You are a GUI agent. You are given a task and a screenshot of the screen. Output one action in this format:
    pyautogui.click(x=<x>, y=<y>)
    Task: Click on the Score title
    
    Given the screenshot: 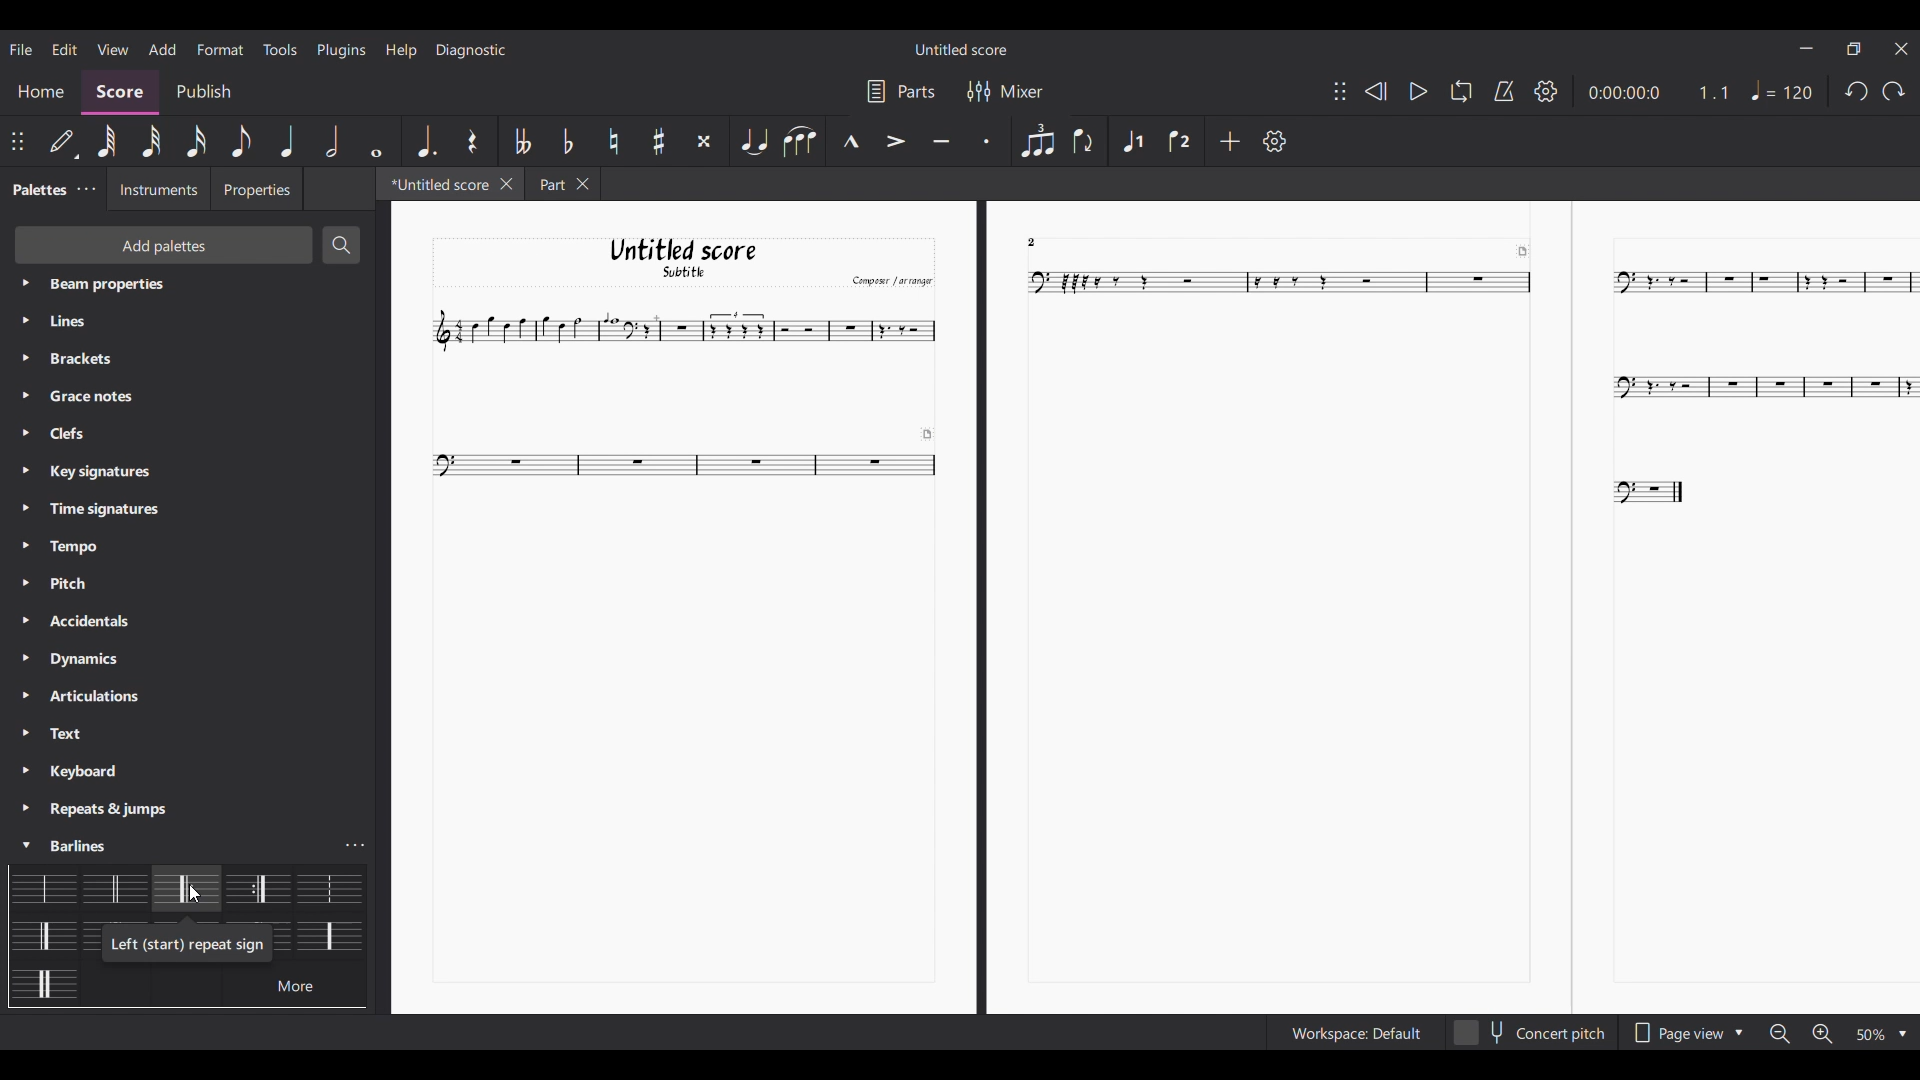 What is the action you would take?
    pyautogui.click(x=960, y=48)
    